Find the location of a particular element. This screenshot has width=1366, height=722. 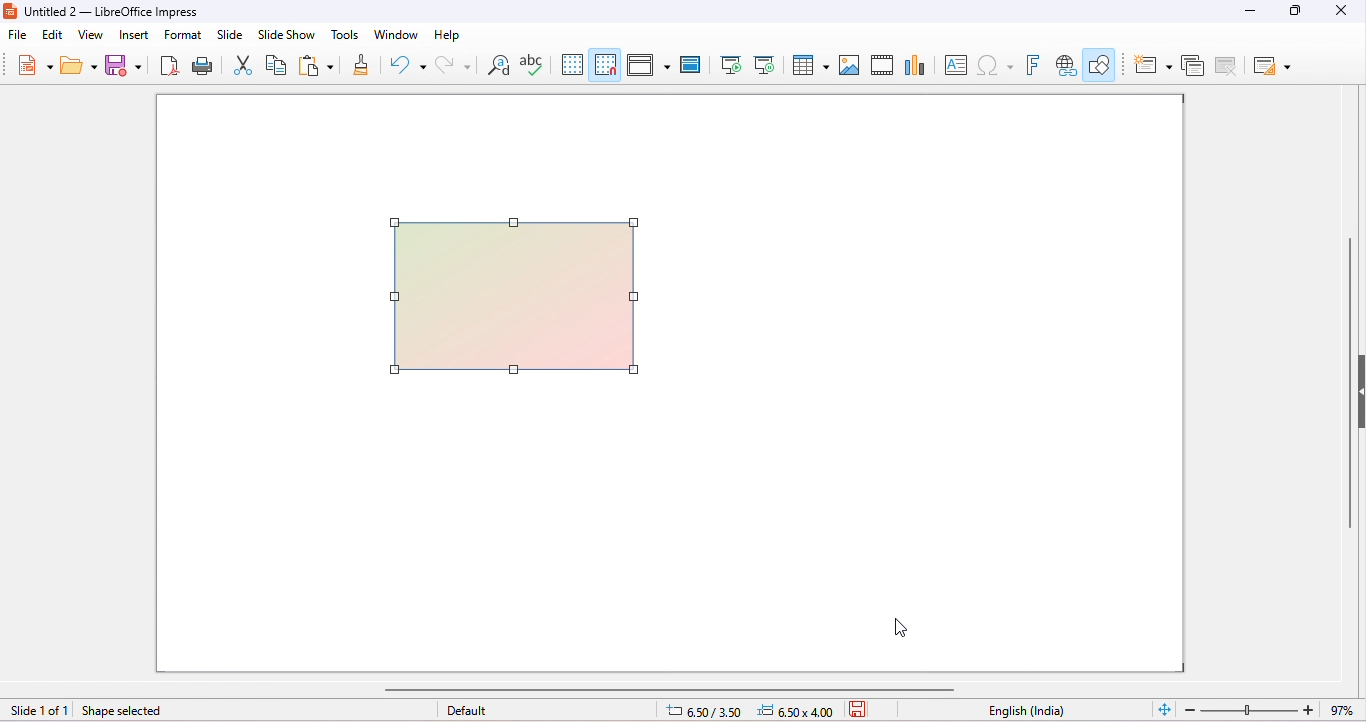

master slide is located at coordinates (690, 64).